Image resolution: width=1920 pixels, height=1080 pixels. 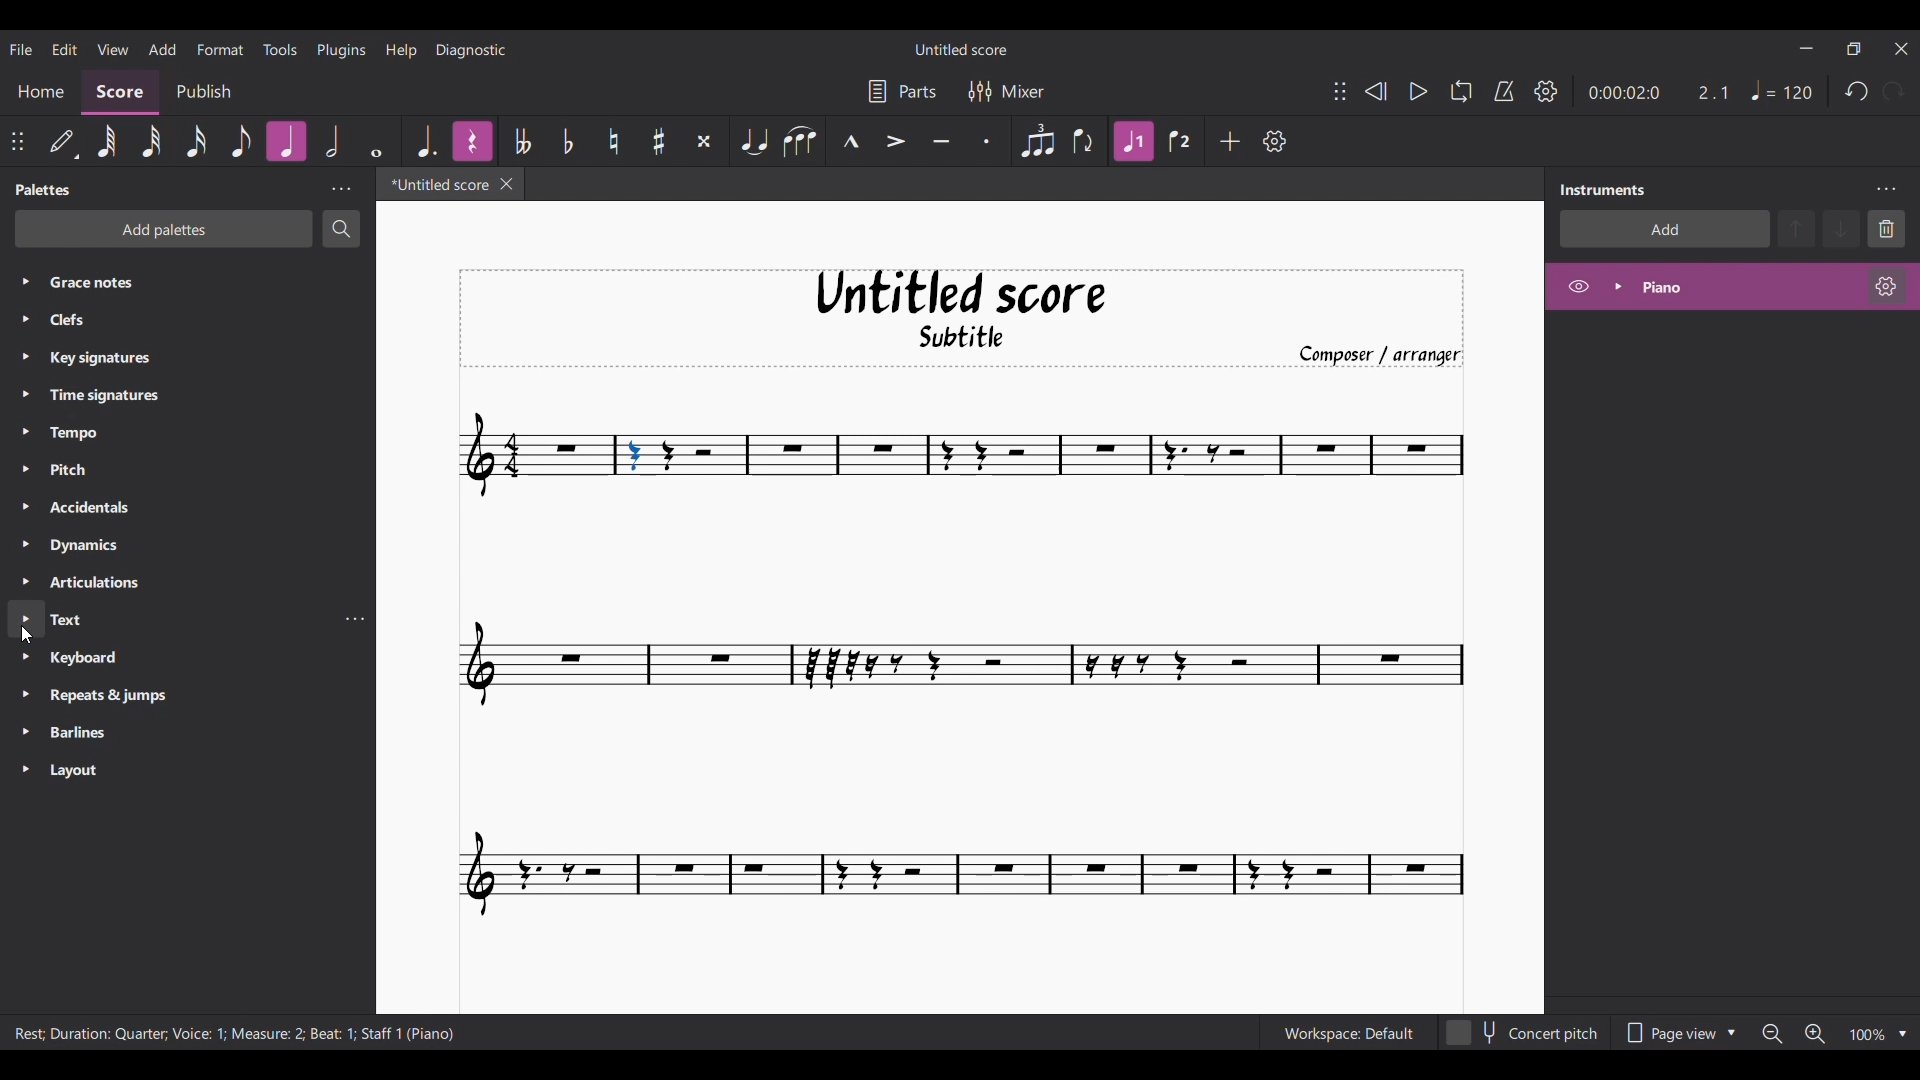 What do you see at coordinates (353, 618) in the screenshot?
I see `Text settings` at bounding box center [353, 618].